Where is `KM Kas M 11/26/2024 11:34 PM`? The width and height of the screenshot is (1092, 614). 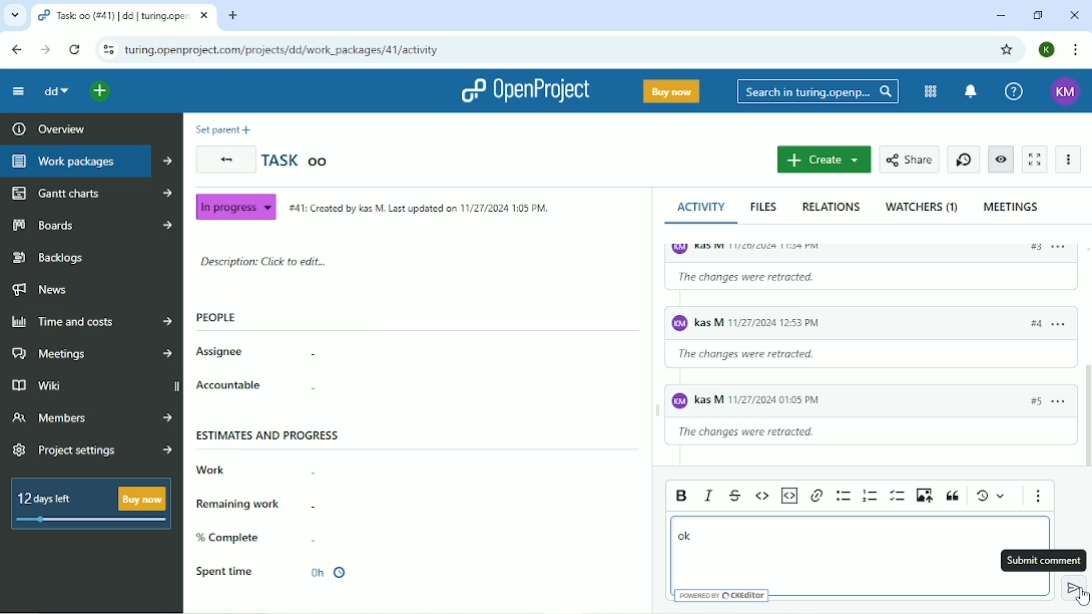 KM Kas M 11/26/2024 11:34 PM is located at coordinates (833, 248).